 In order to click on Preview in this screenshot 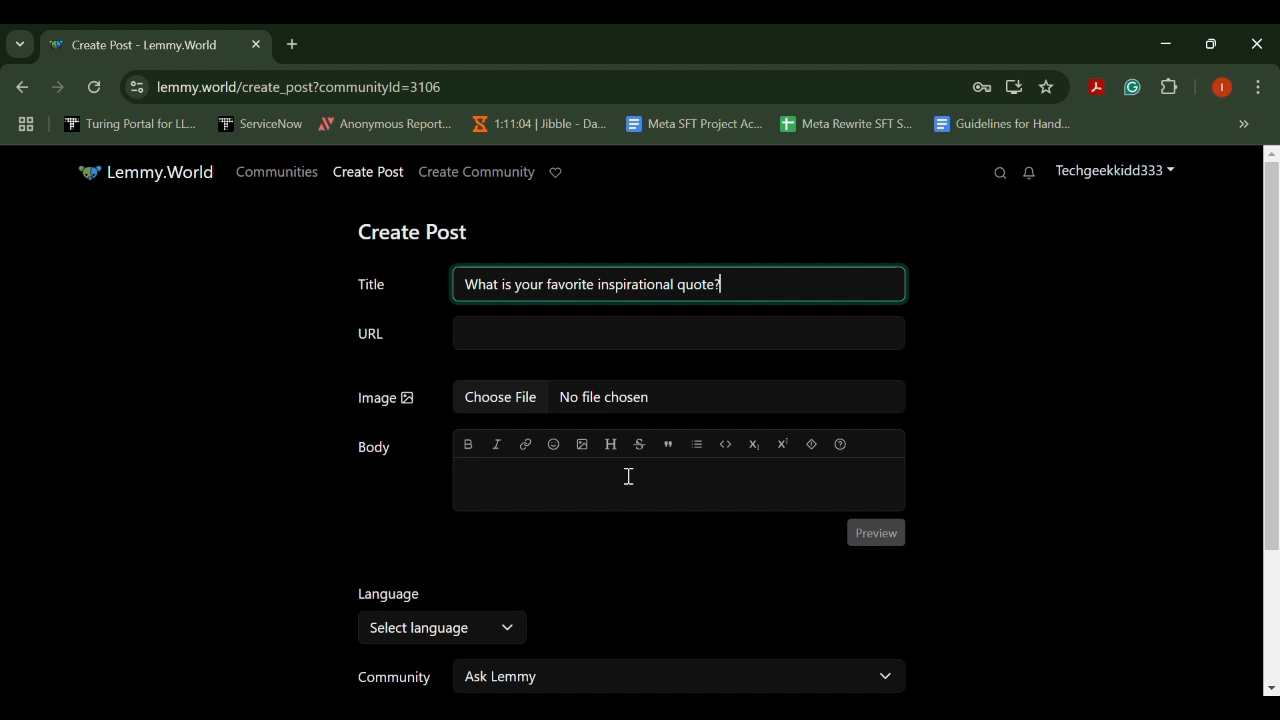, I will do `click(877, 533)`.